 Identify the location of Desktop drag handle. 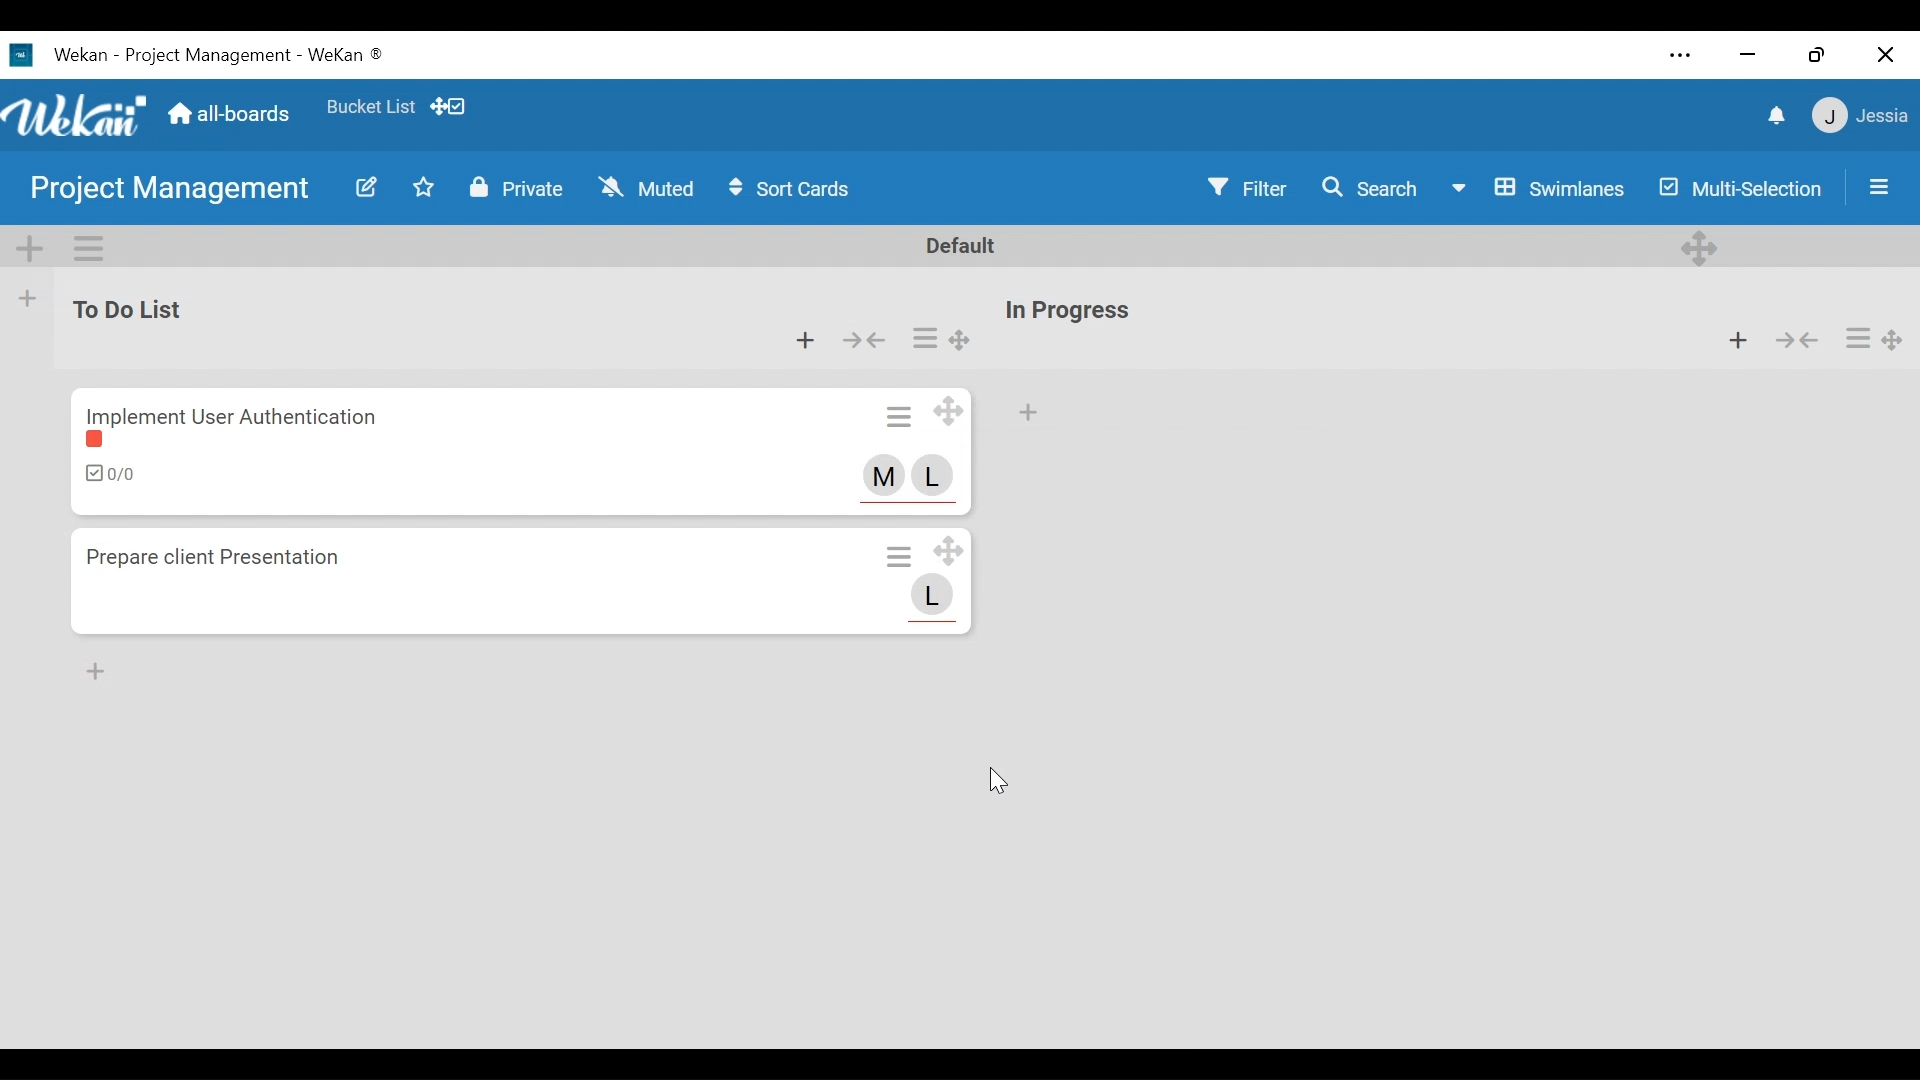
(949, 550).